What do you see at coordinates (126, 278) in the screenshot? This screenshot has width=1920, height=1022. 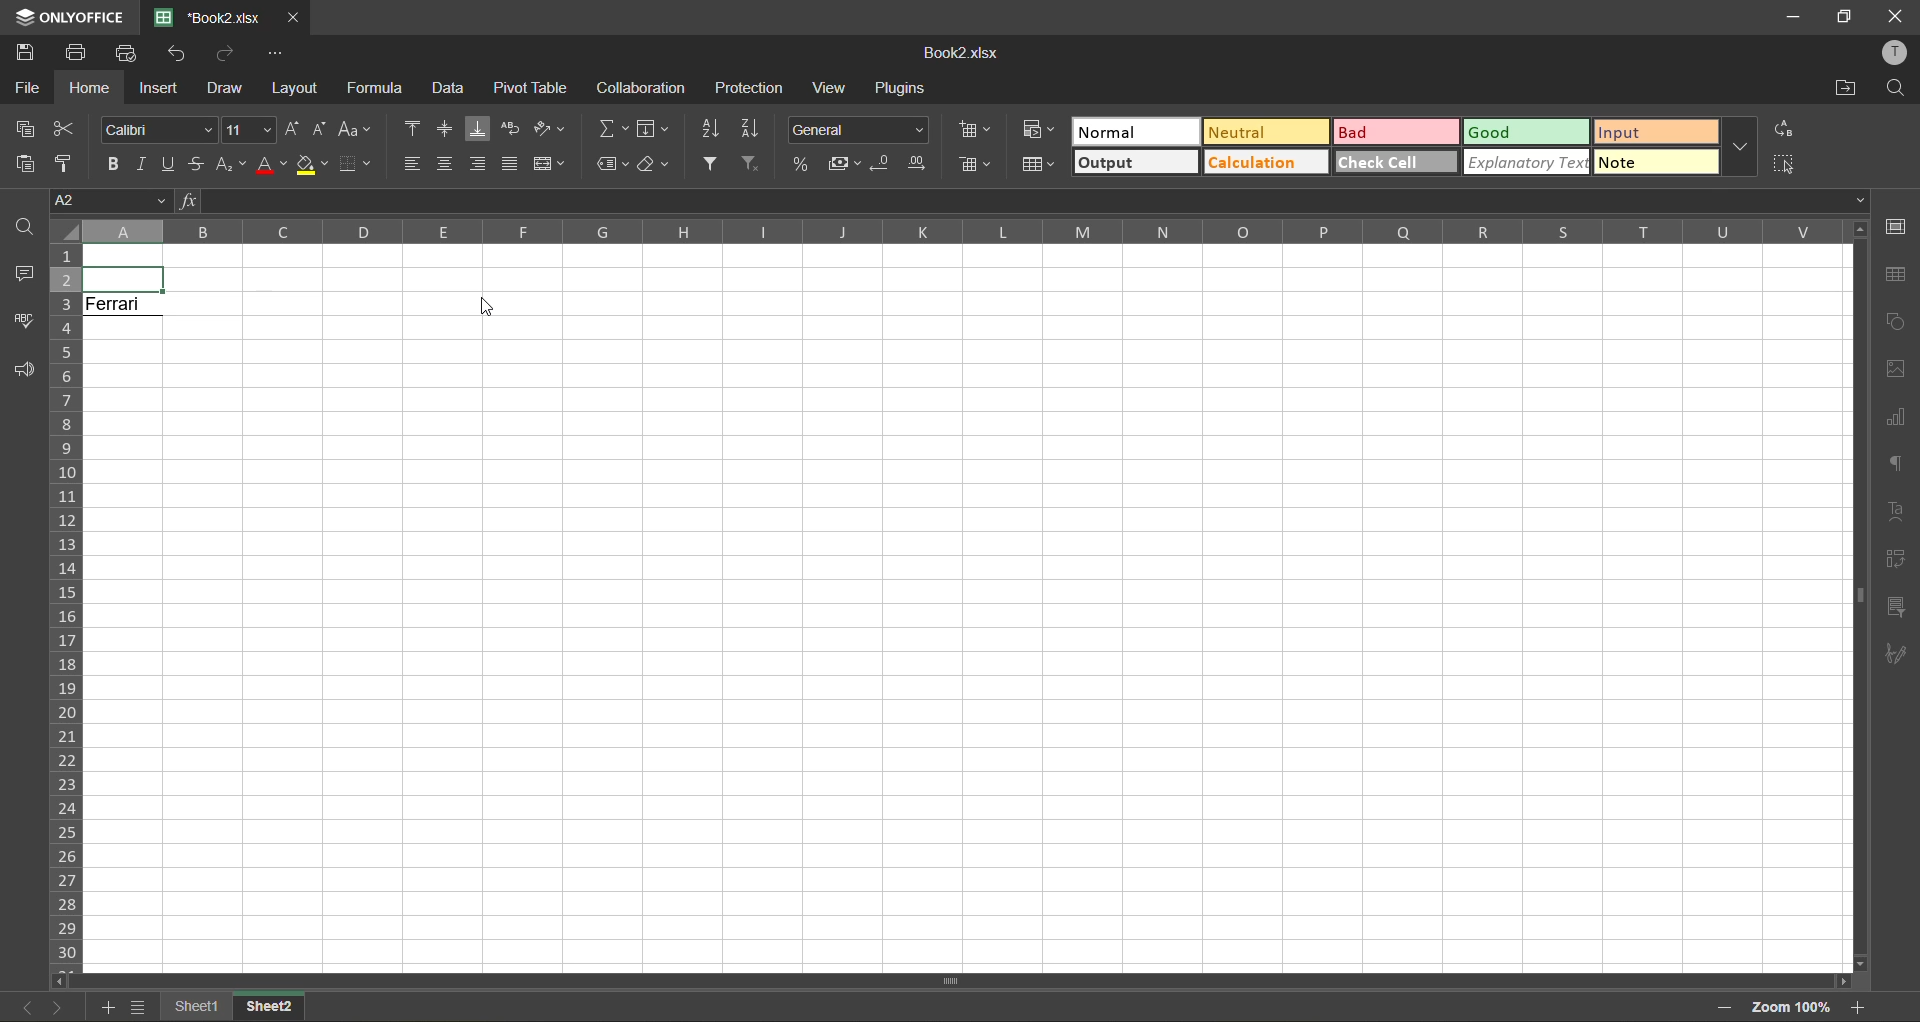 I see `cell with bottom borders` at bounding box center [126, 278].